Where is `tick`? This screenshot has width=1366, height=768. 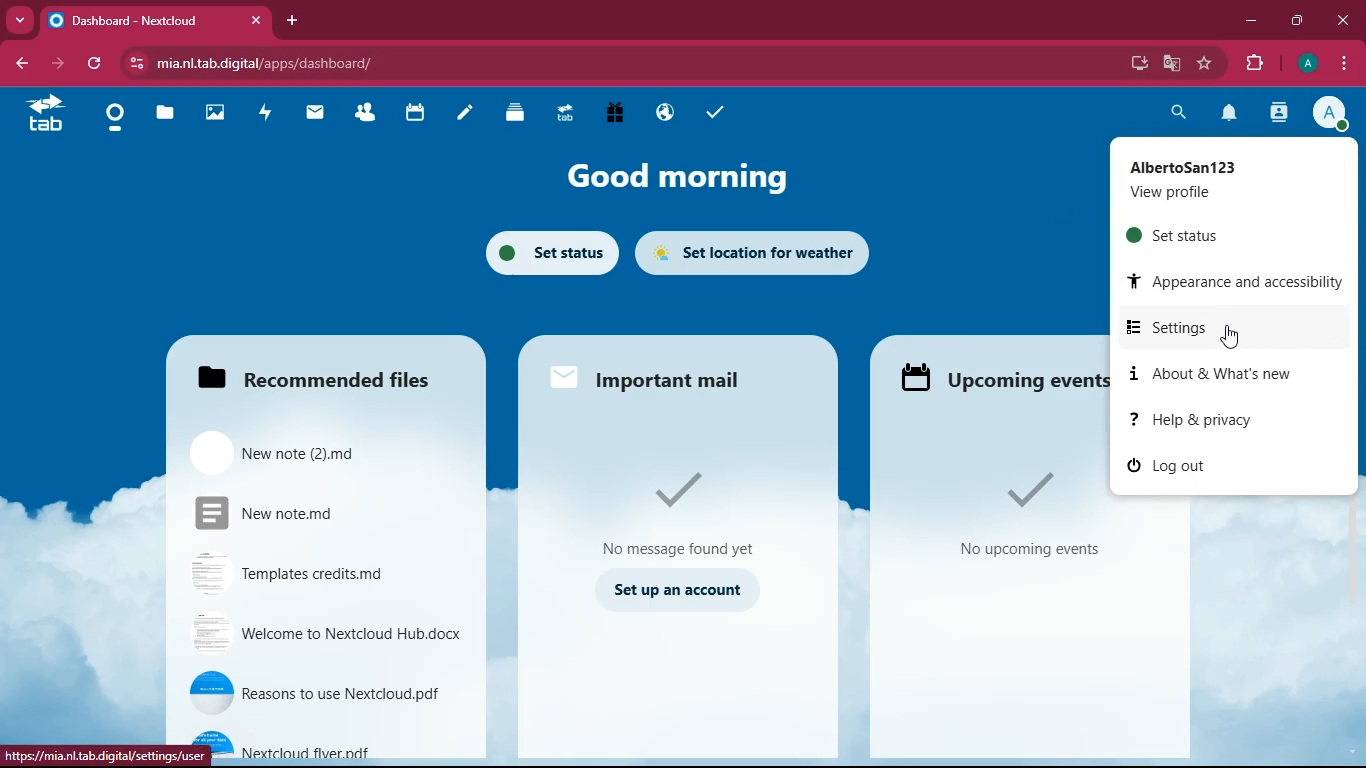
tick is located at coordinates (671, 488).